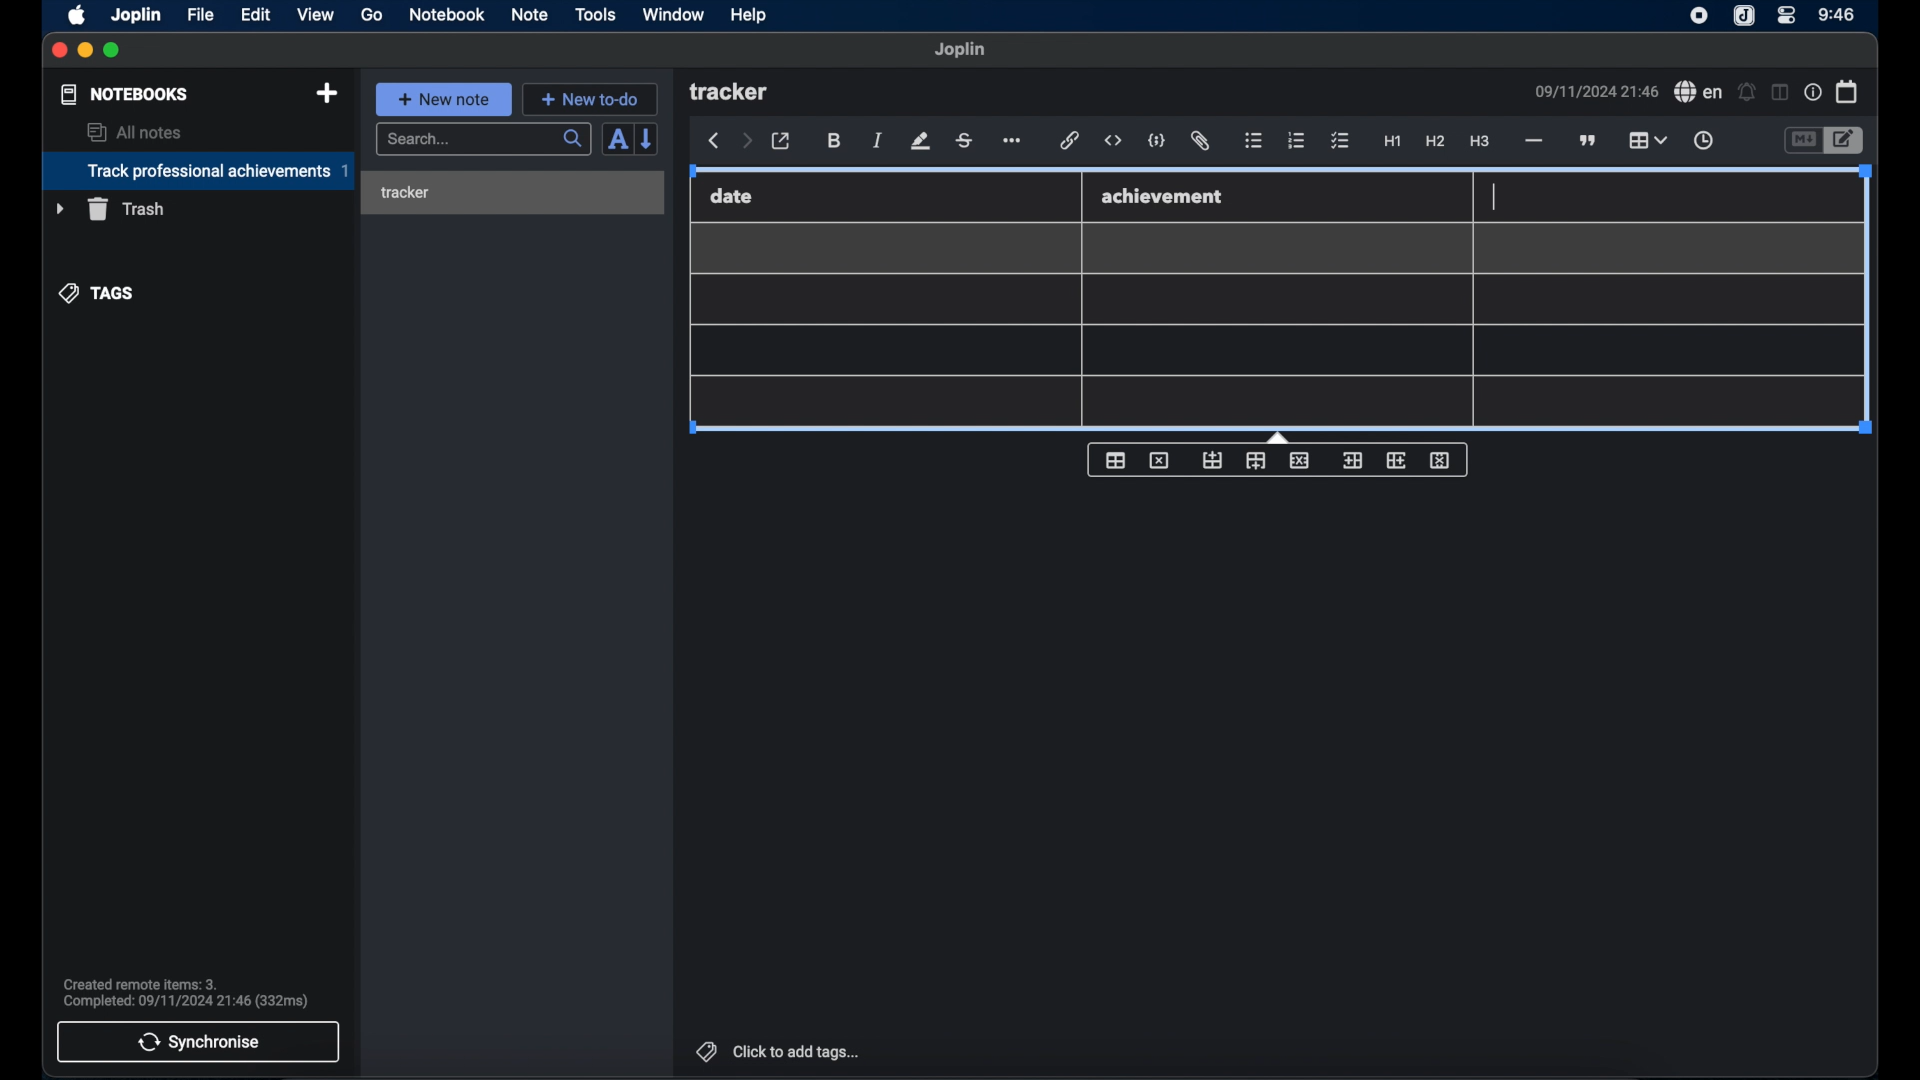 The width and height of the screenshot is (1920, 1080). I want to click on tags, so click(97, 292).